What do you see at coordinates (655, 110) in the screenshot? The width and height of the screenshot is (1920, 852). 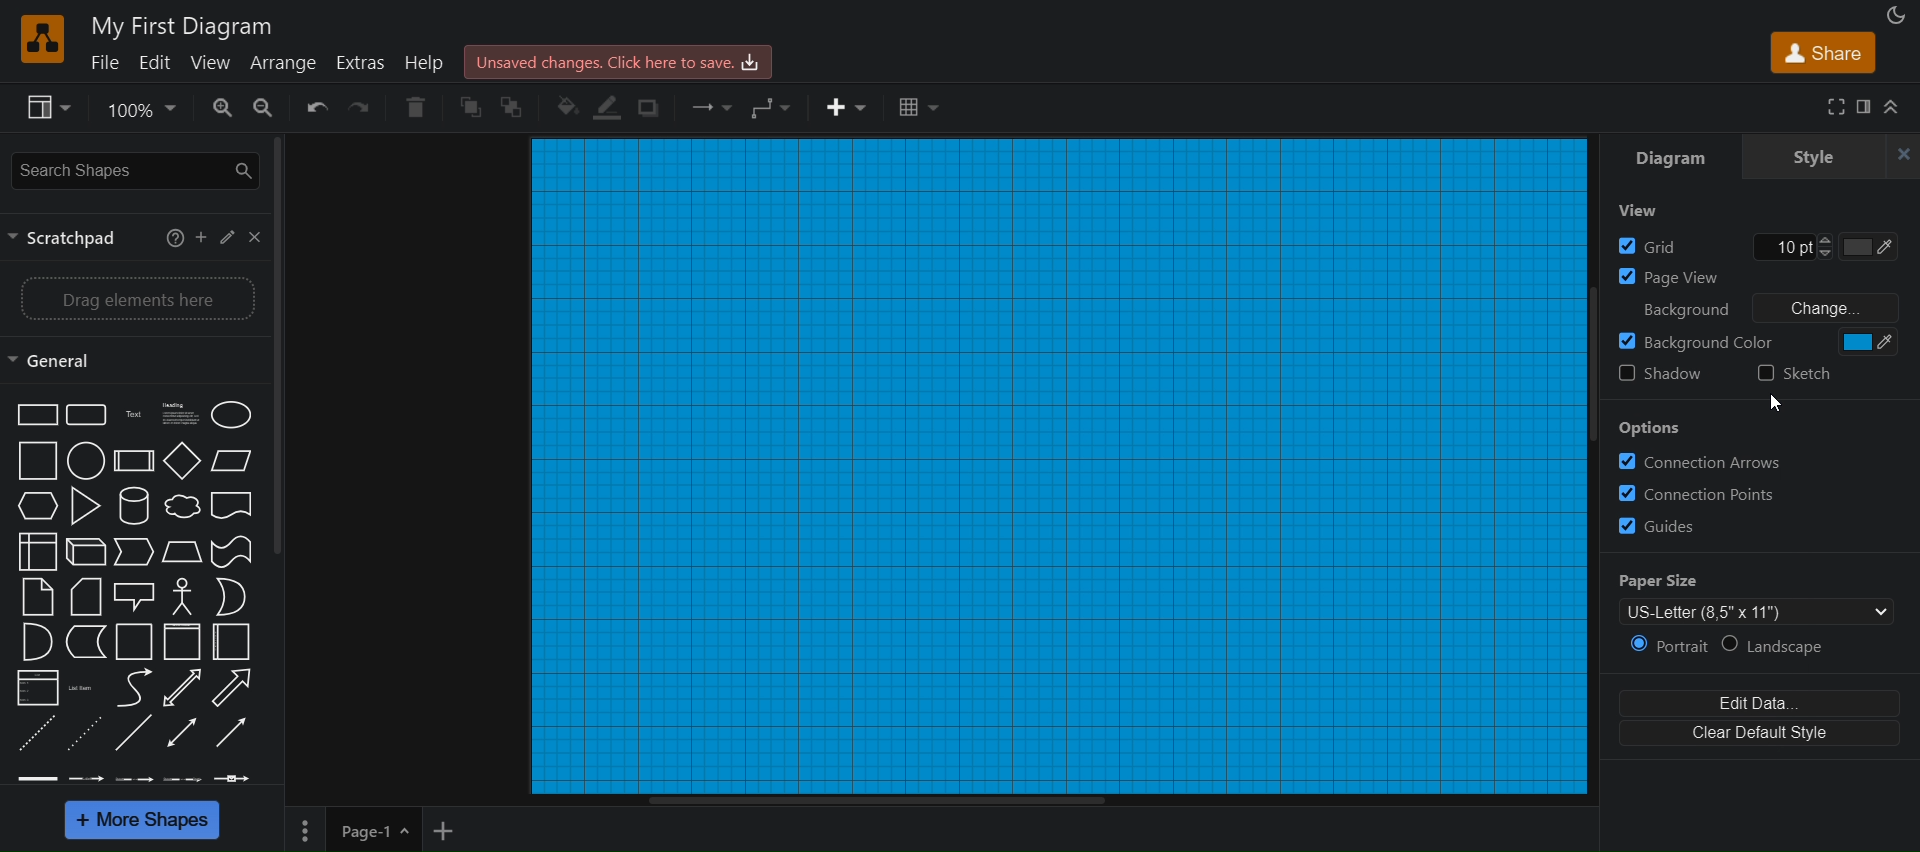 I see `shadow` at bounding box center [655, 110].